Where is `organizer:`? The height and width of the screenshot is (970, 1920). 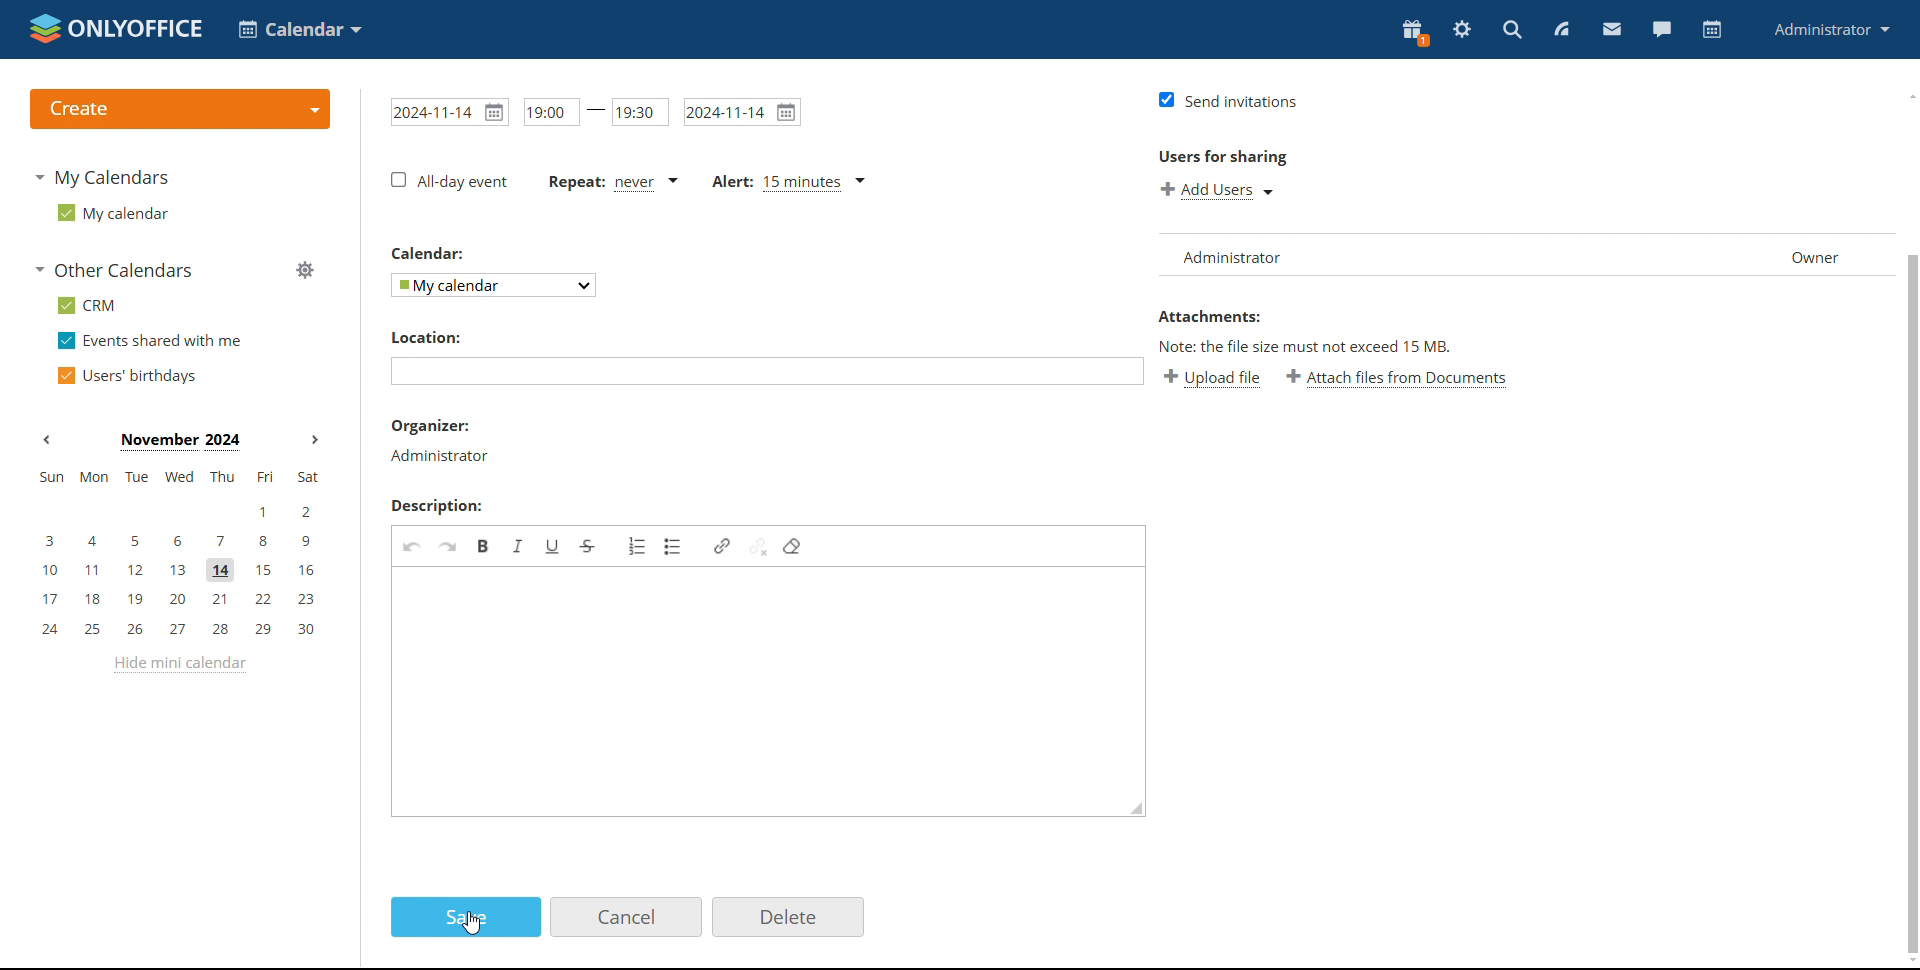 organizer: is located at coordinates (437, 426).